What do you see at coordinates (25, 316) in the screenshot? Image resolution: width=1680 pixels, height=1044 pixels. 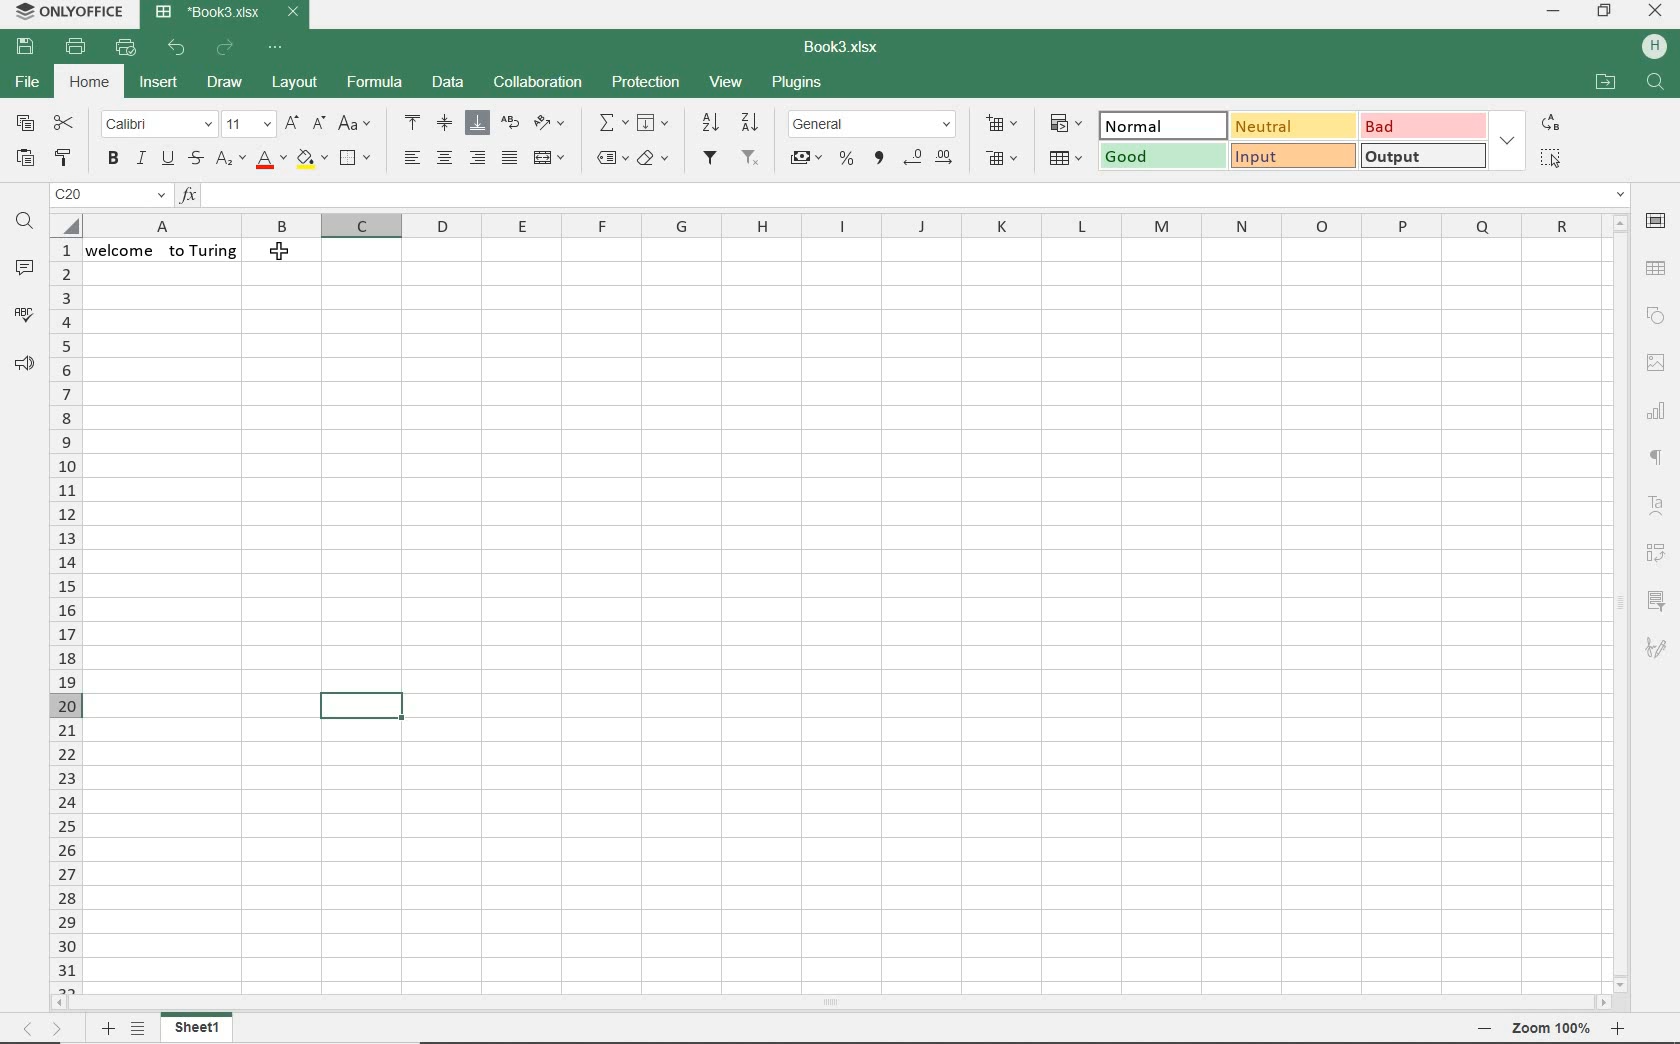 I see `spell checking` at bounding box center [25, 316].